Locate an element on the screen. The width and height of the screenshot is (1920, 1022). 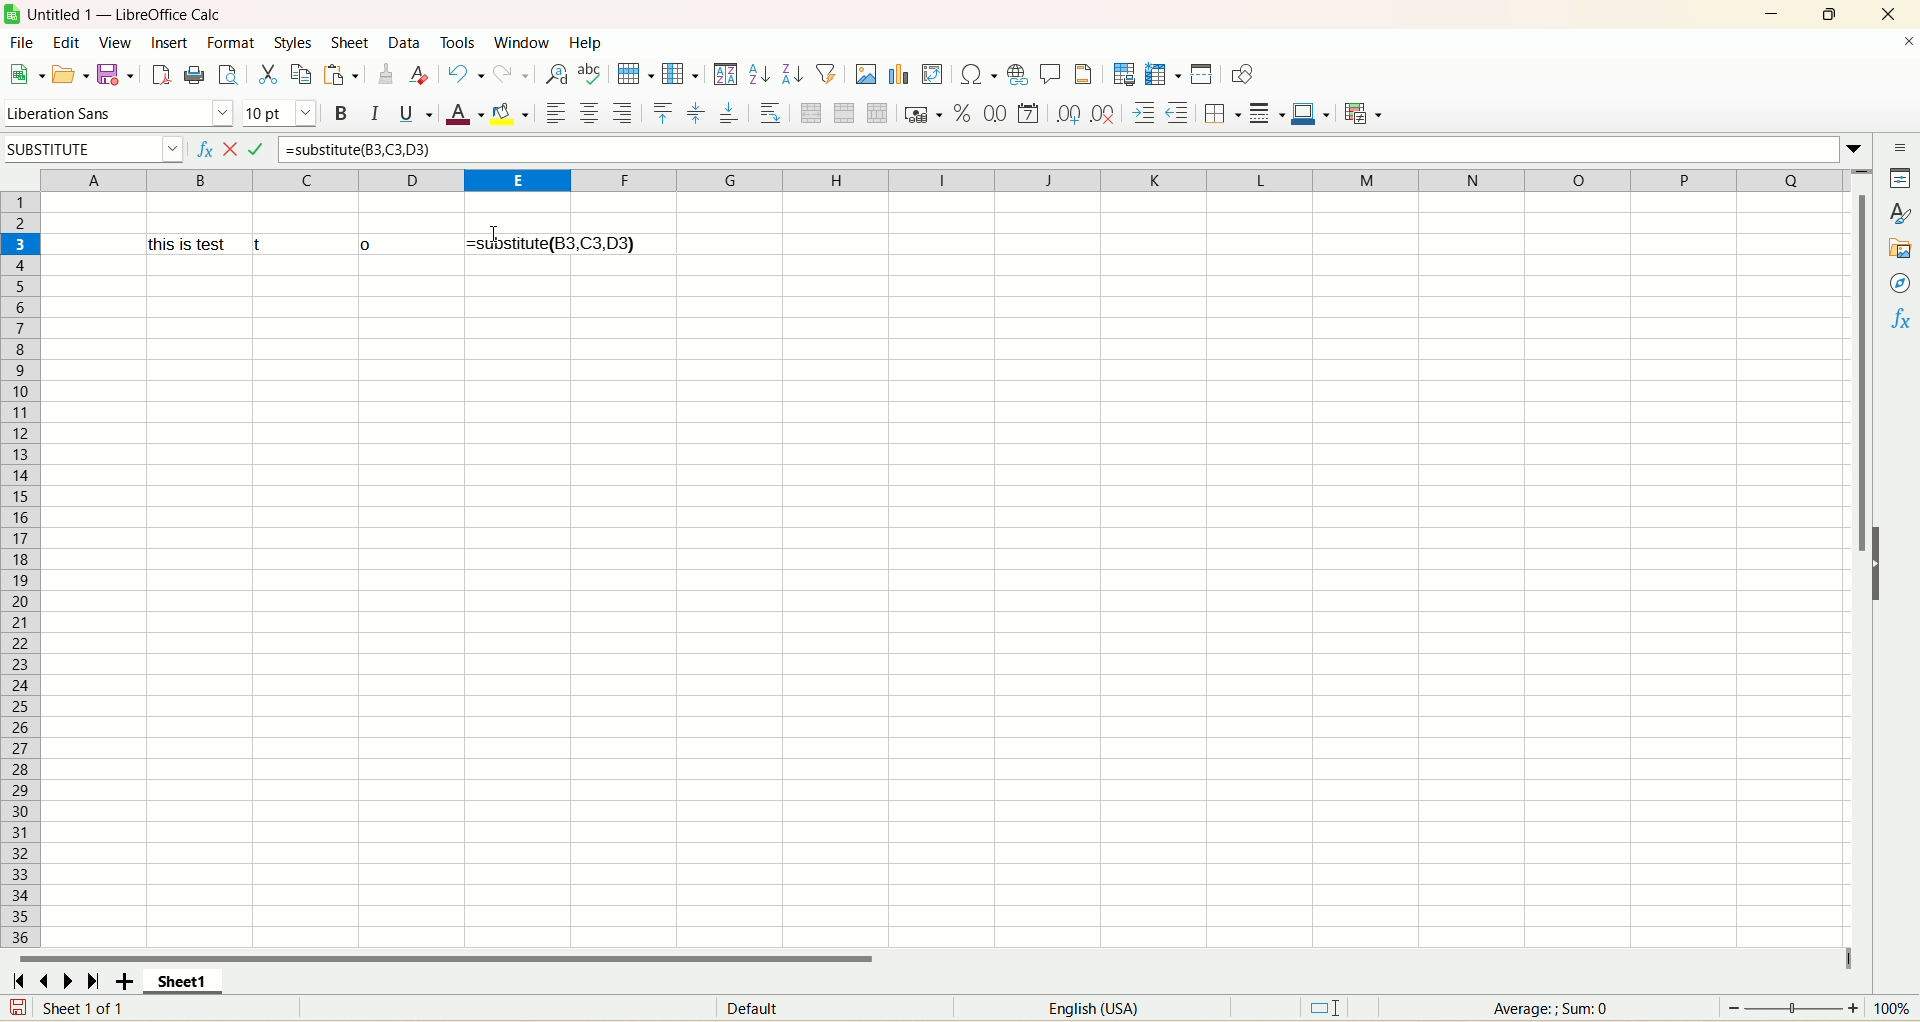
properties is located at coordinates (1903, 181).